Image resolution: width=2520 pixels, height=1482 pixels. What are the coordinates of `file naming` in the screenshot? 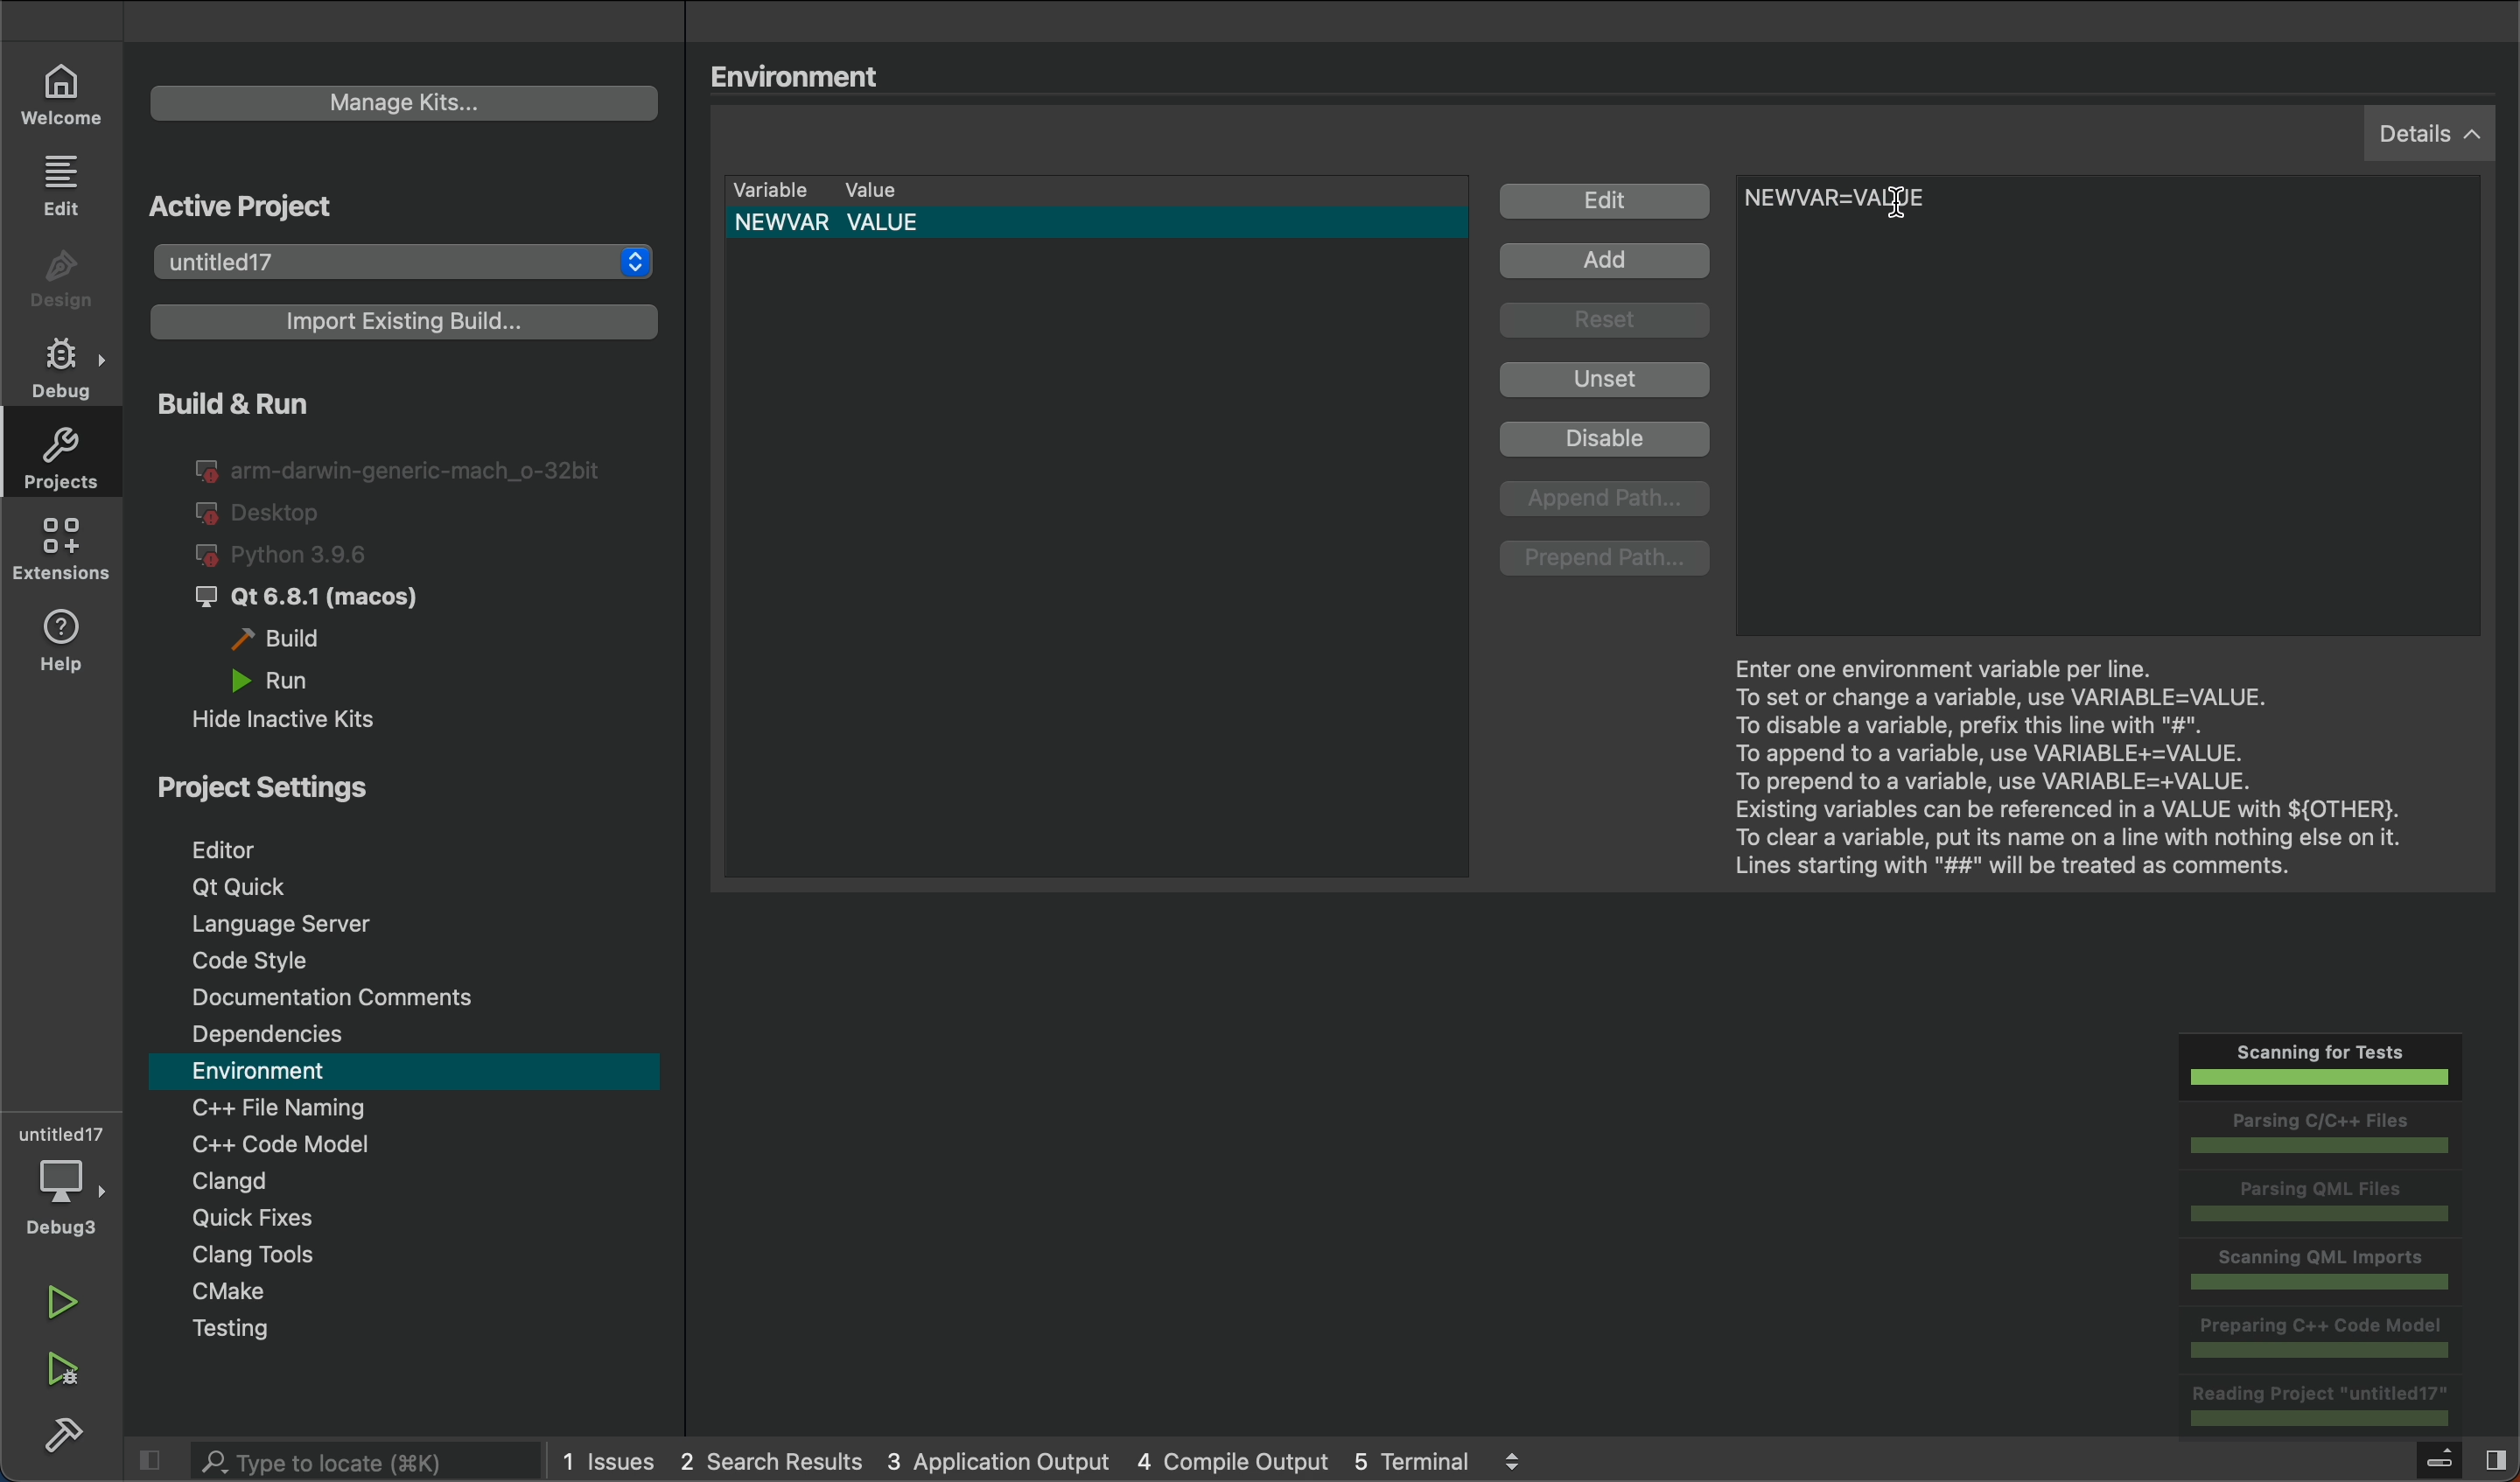 It's located at (410, 1108).